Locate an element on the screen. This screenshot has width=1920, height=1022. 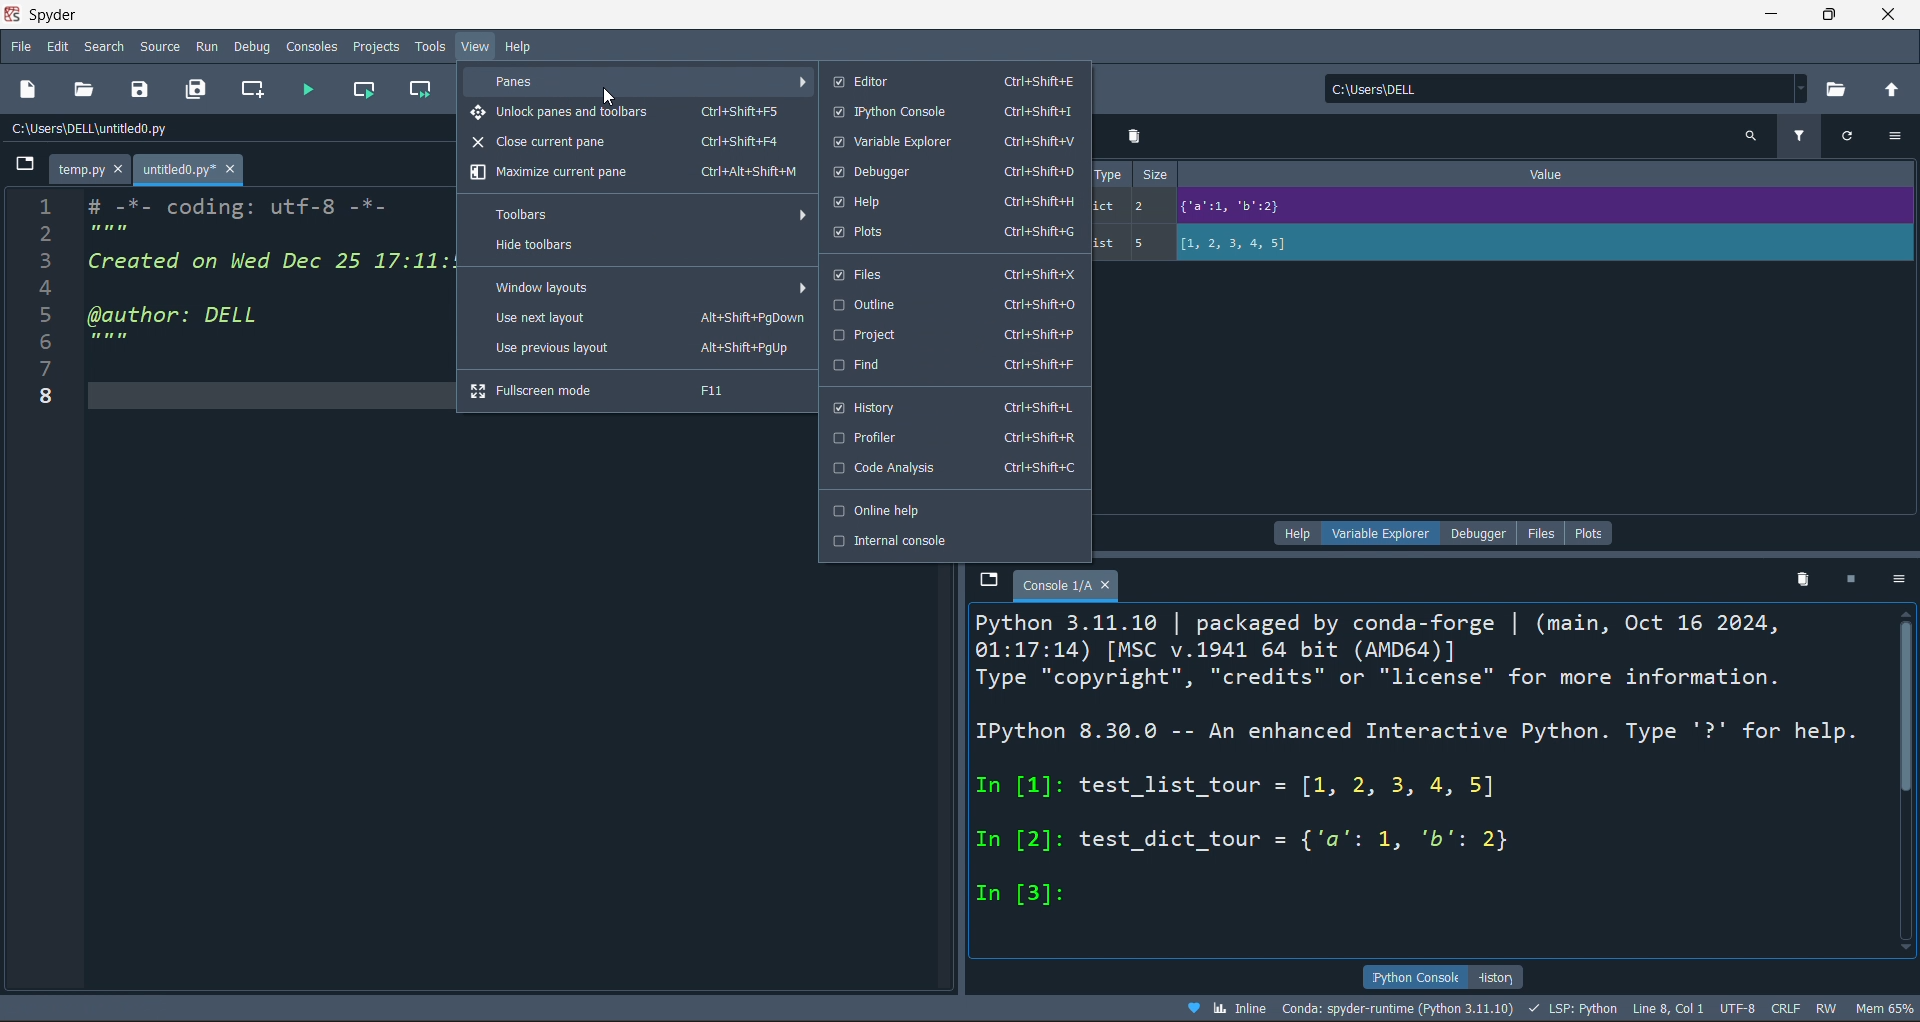
plots is located at coordinates (954, 234).